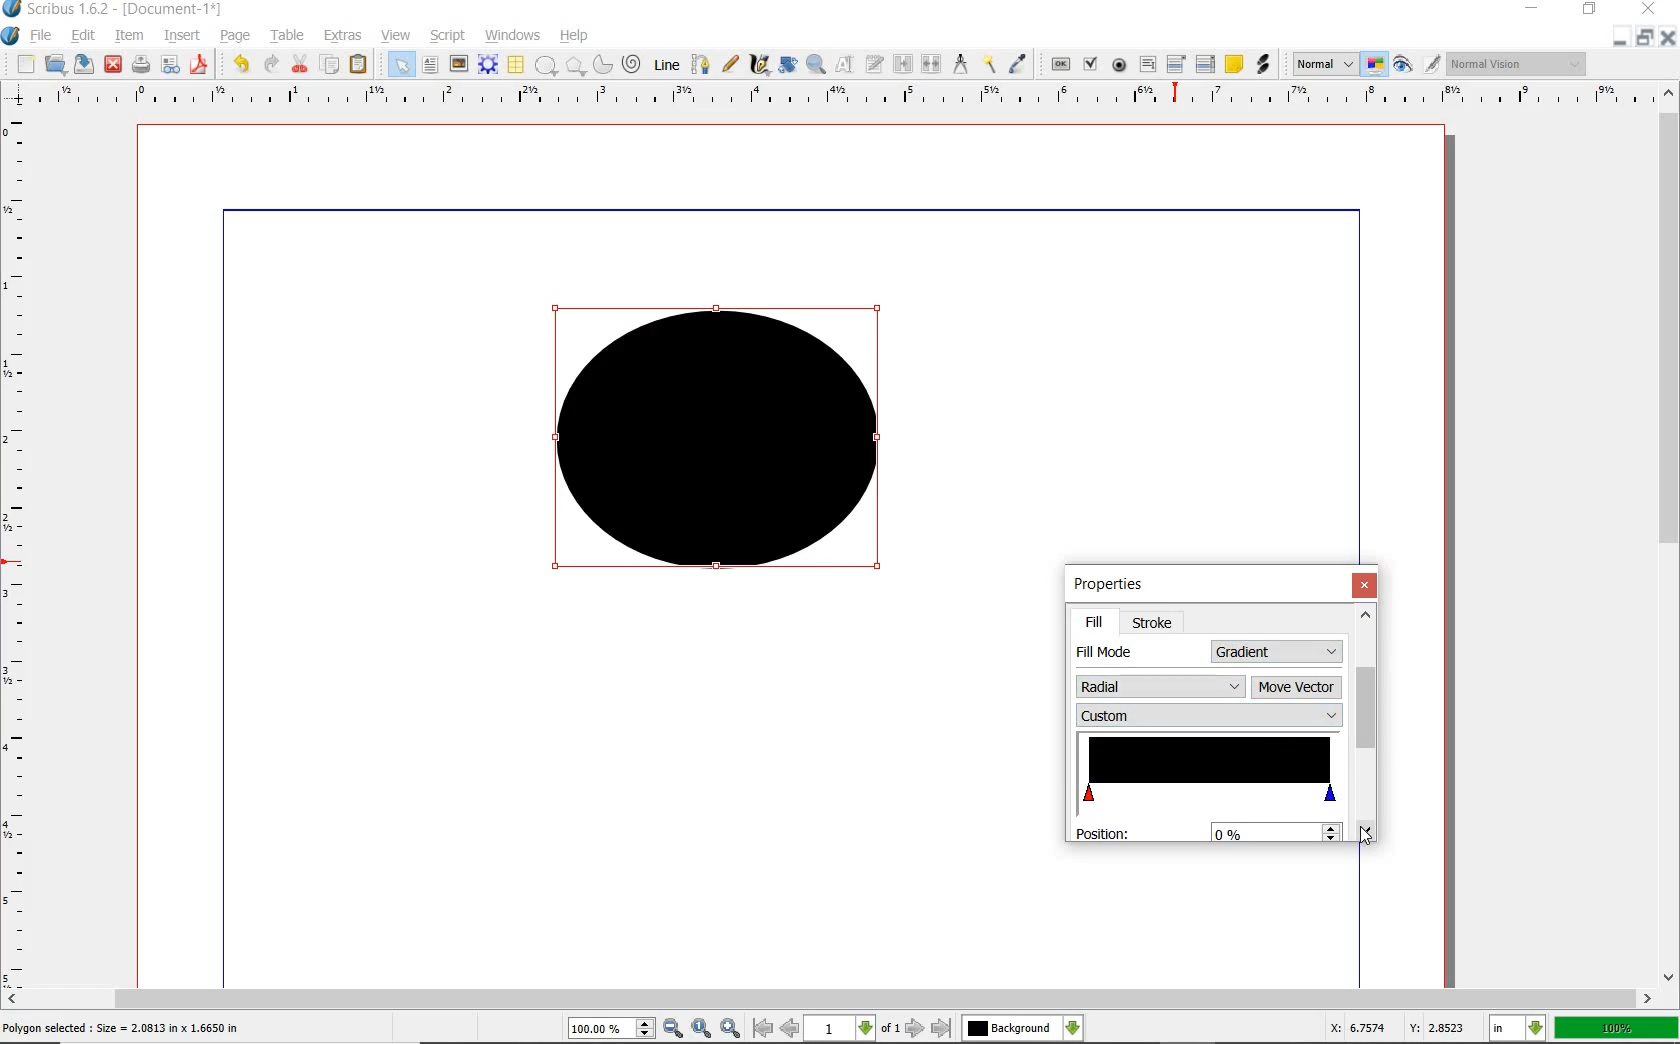 The height and width of the screenshot is (1044, 1680). I want to click on SELECT, so click(401, 66).